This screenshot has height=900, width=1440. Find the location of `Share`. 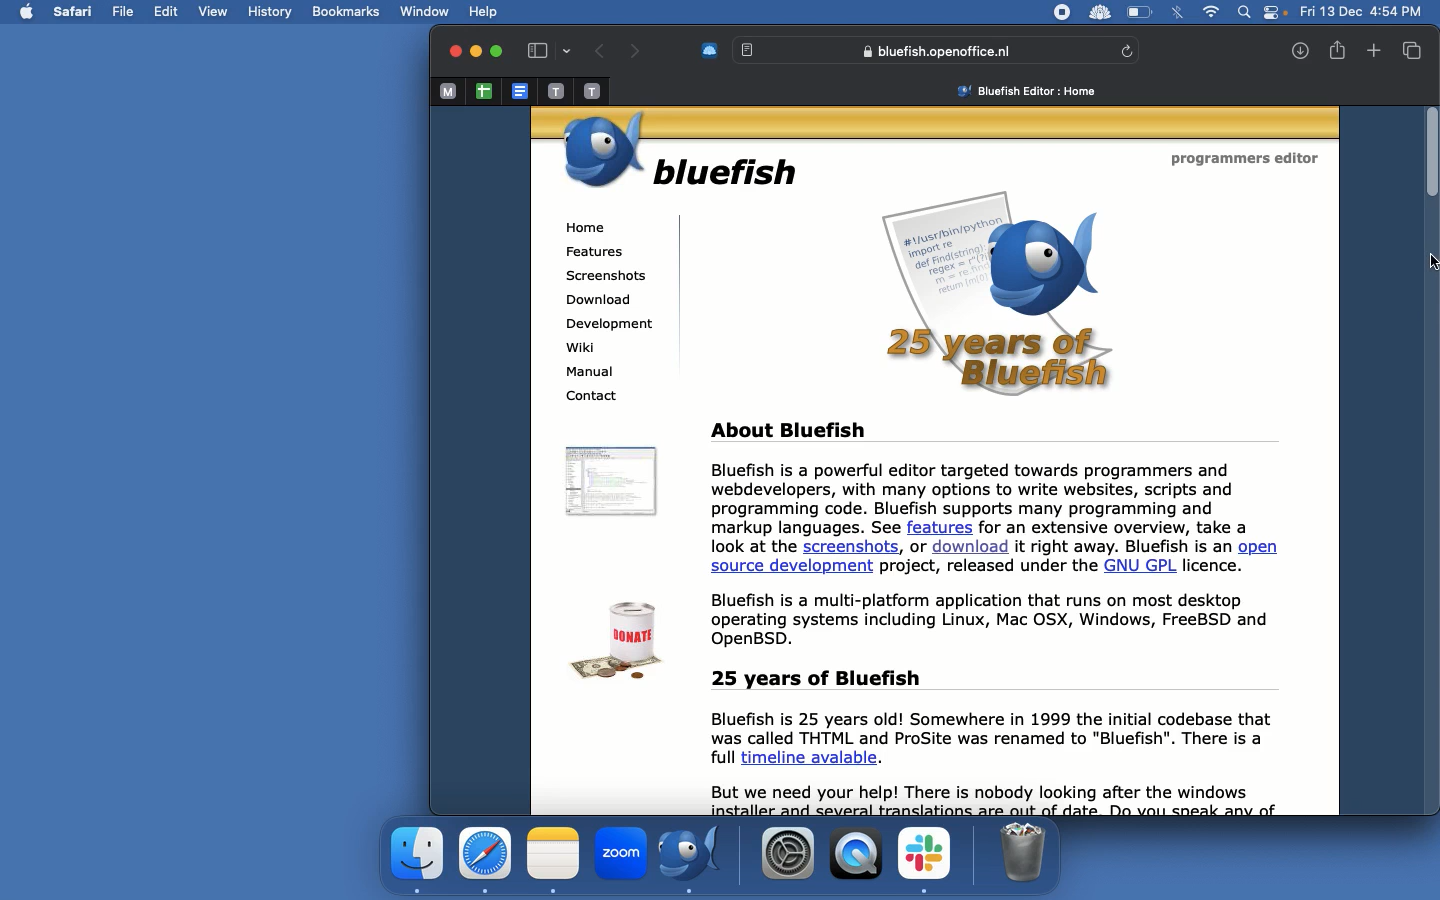

Share is located at coordinates (1337, 50).